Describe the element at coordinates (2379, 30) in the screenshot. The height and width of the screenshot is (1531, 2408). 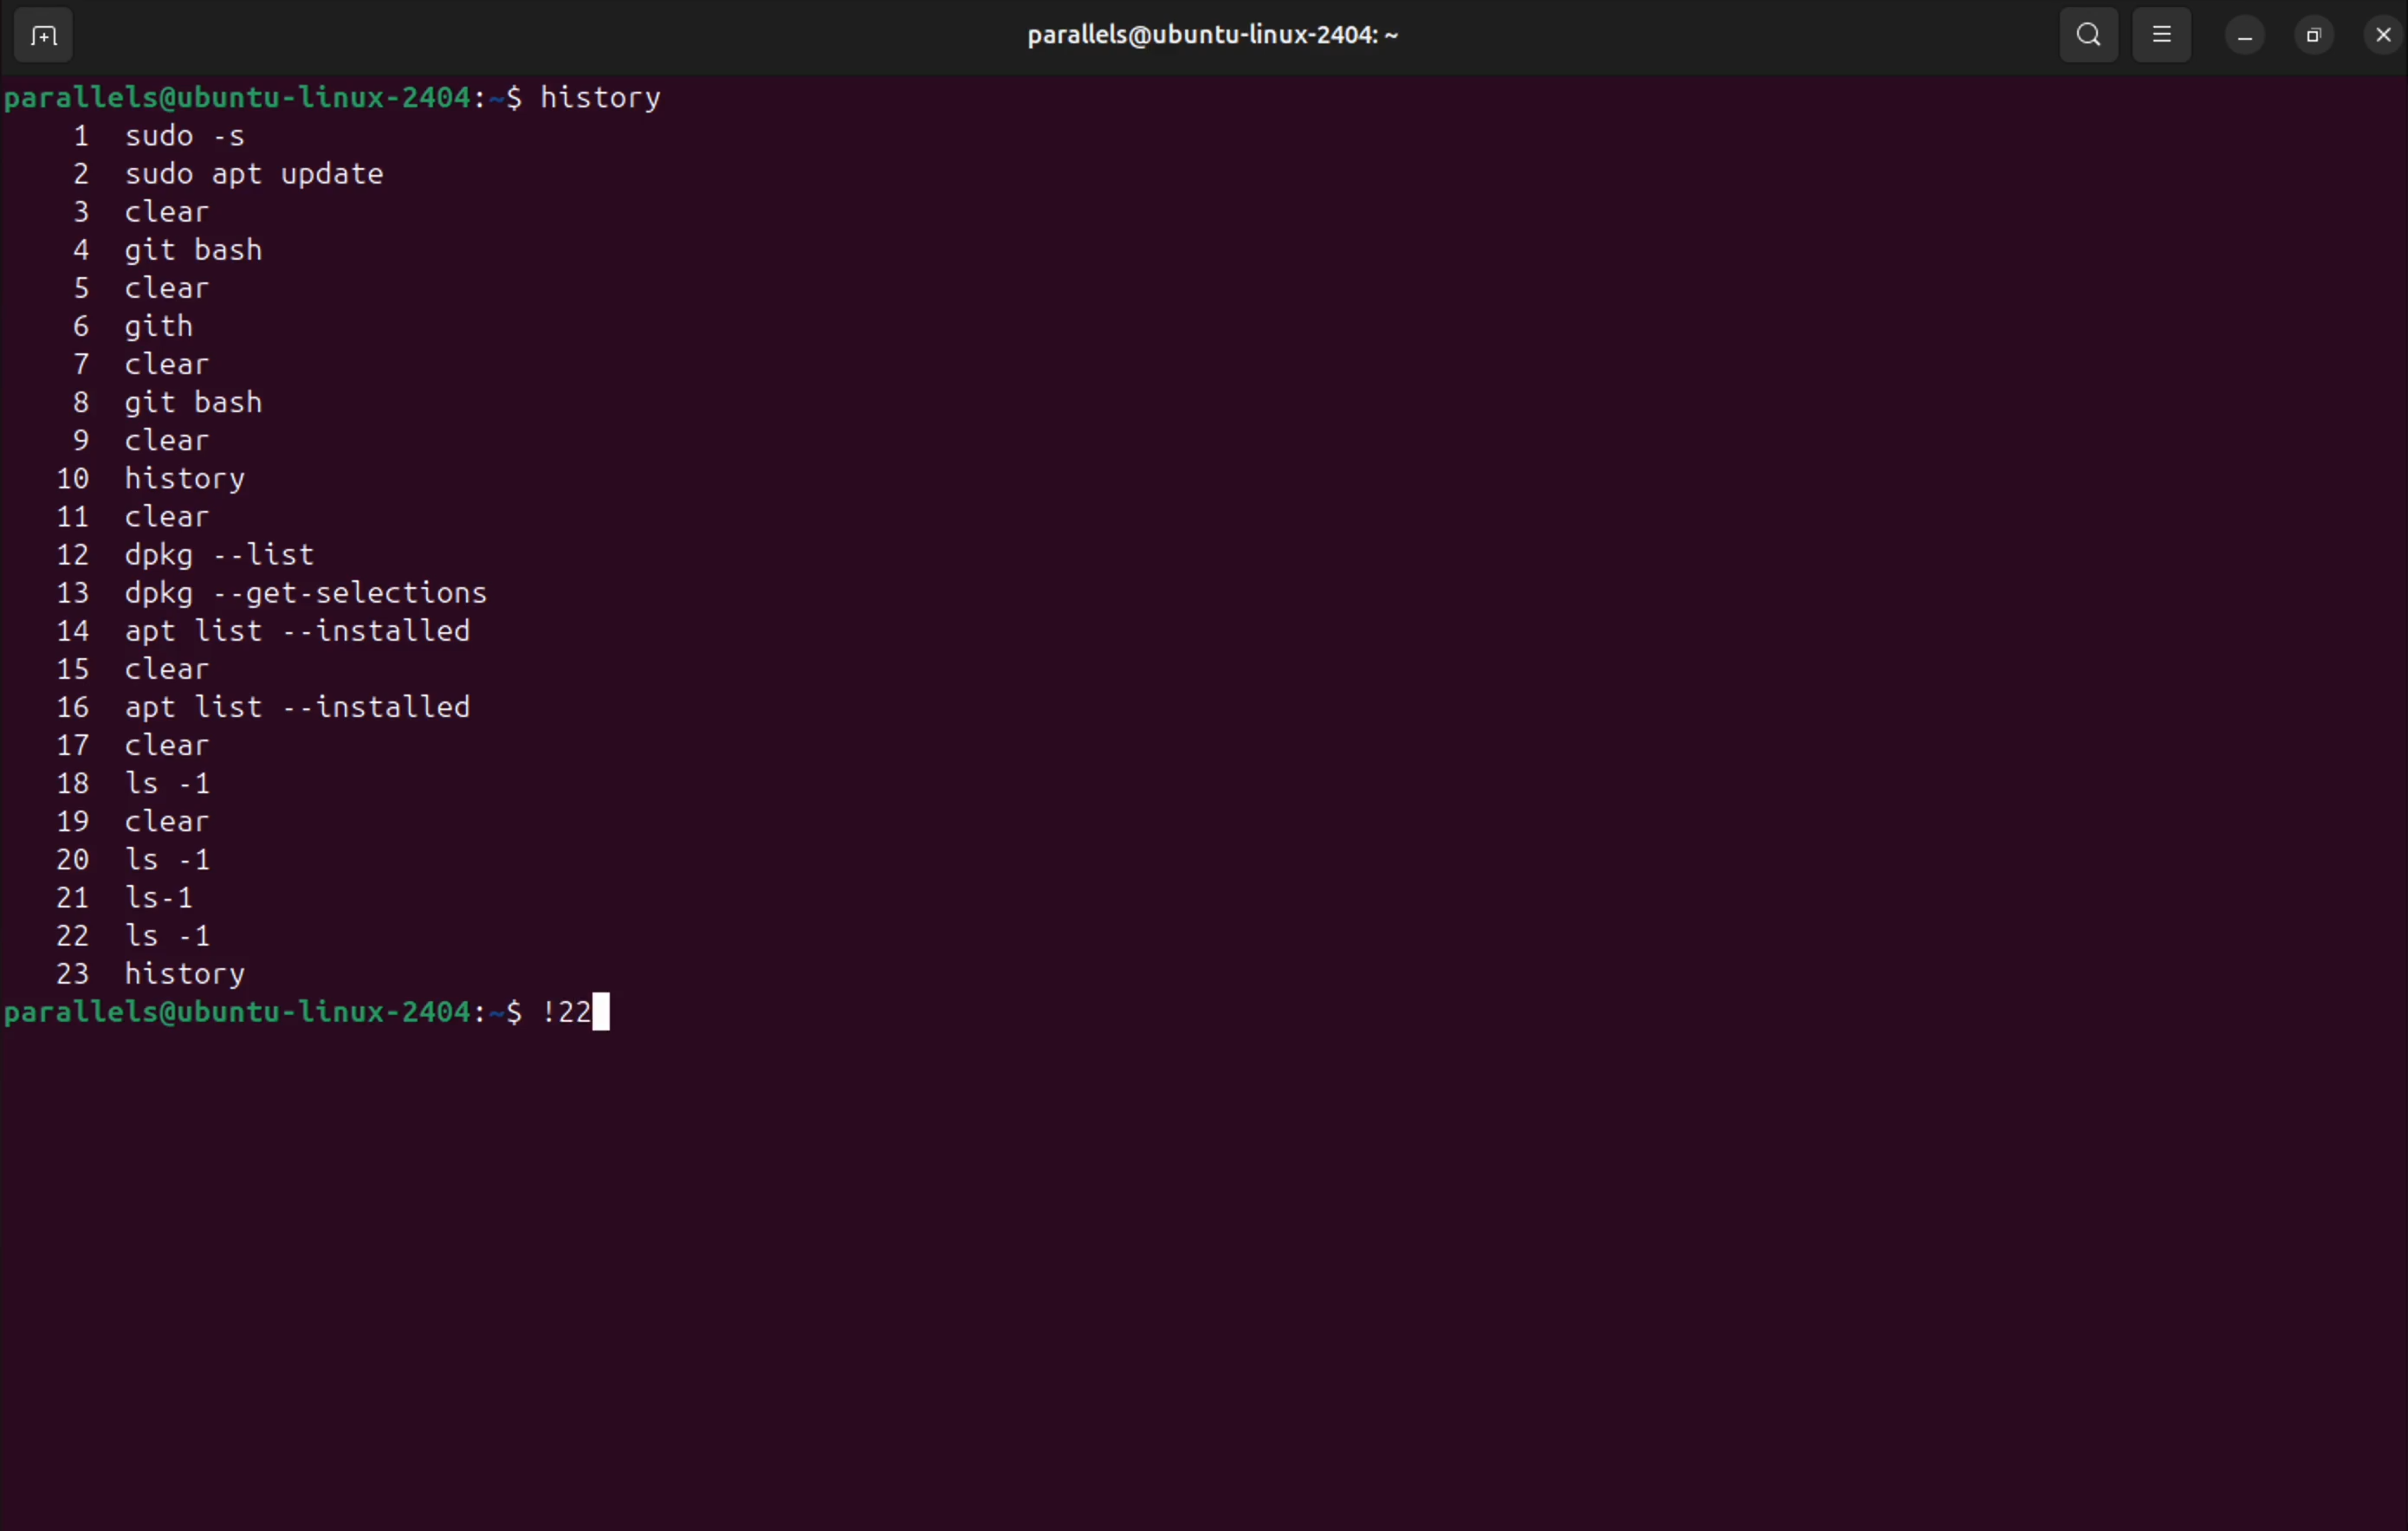
I see `close` at that location.